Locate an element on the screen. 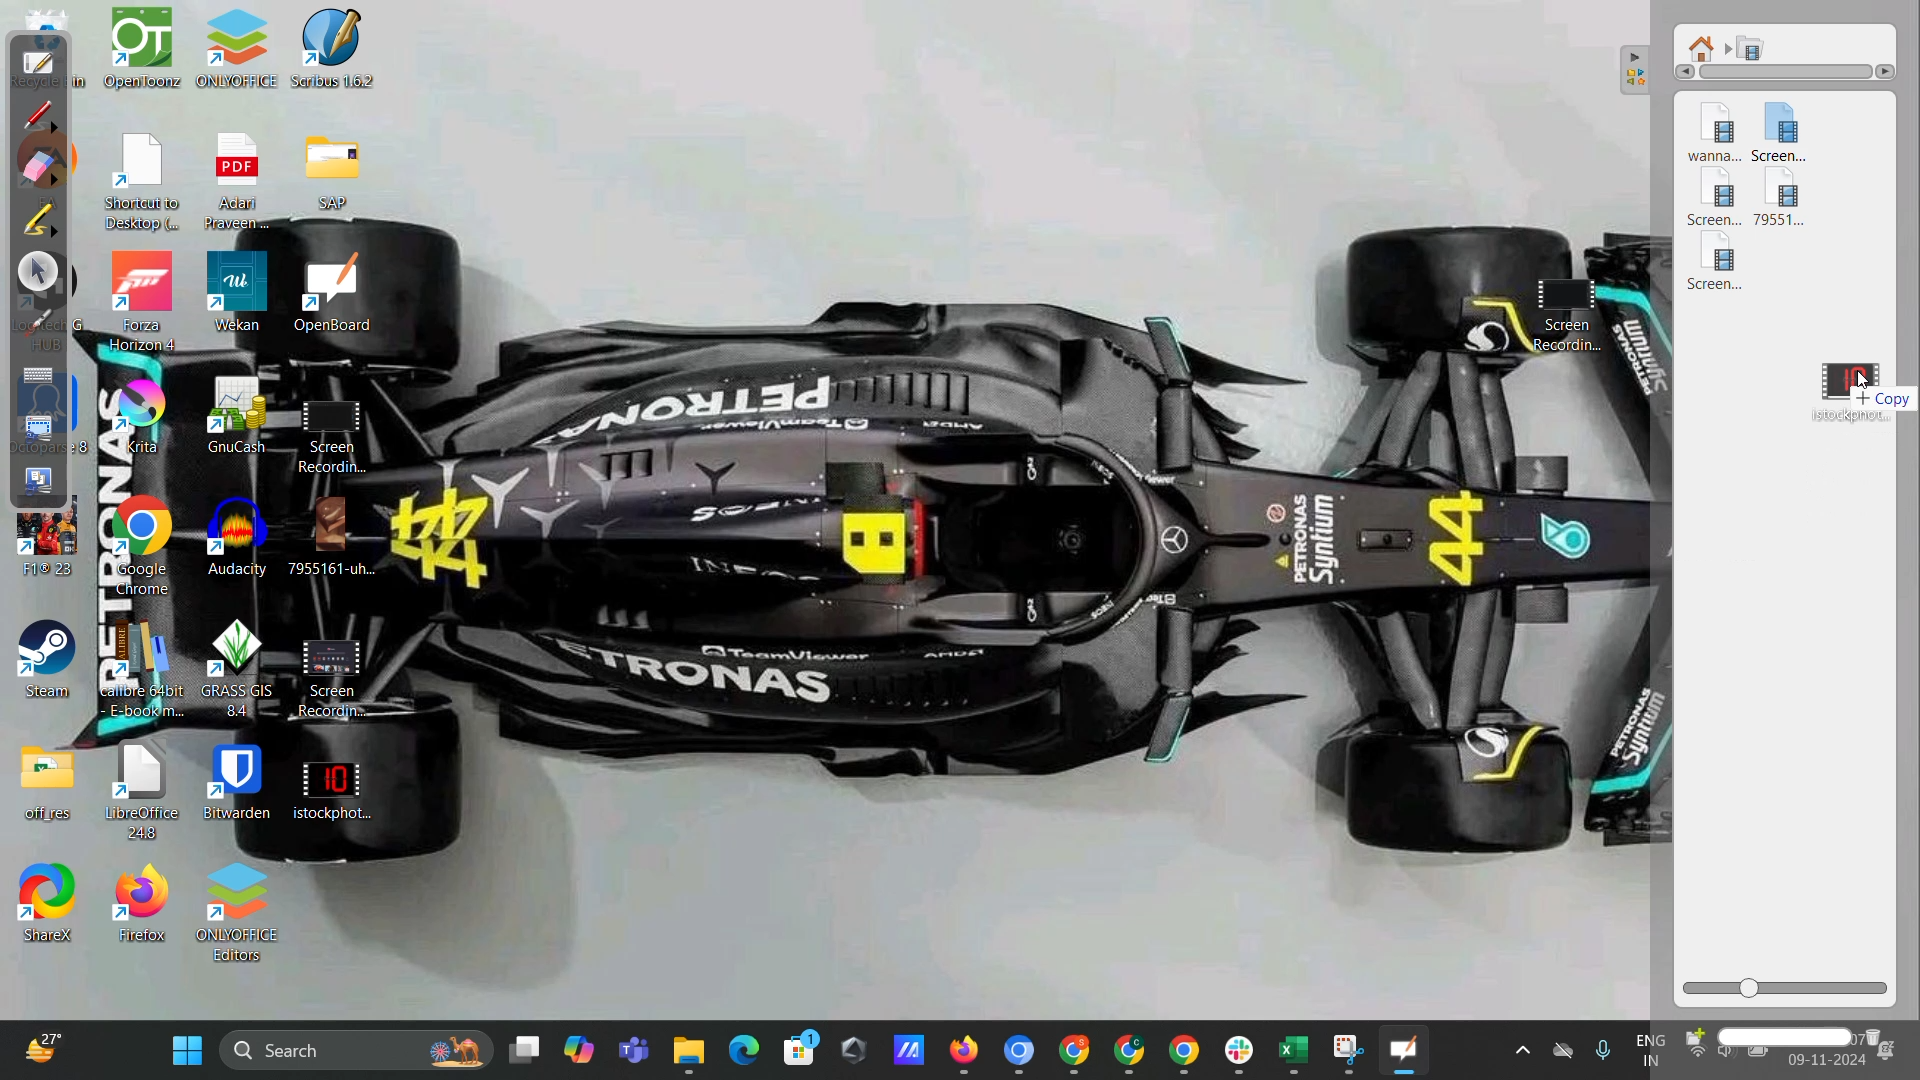 The height and width of the screenshot is (1080, 1920). Screen Recording is located at coordinates (325, 677).